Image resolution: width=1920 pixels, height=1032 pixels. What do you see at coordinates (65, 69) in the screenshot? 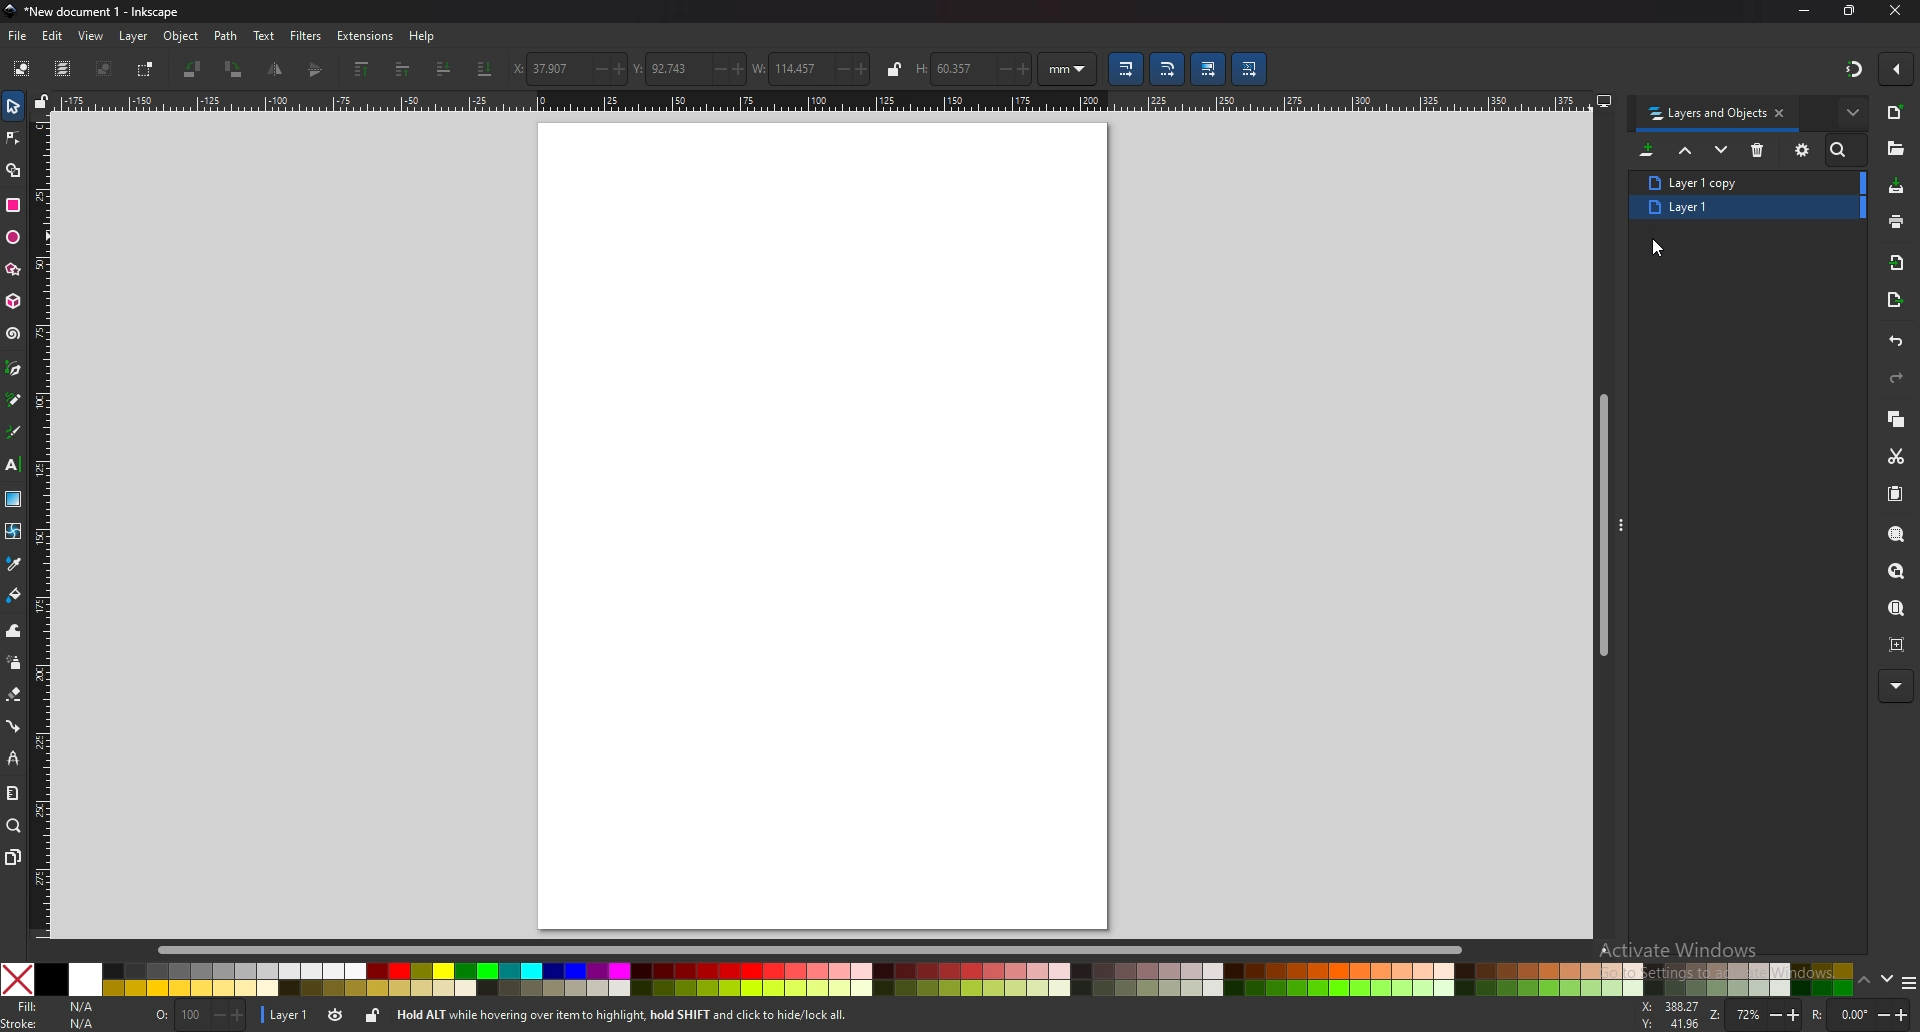
I see `select all in all layers` at bounding box center [65, 69].